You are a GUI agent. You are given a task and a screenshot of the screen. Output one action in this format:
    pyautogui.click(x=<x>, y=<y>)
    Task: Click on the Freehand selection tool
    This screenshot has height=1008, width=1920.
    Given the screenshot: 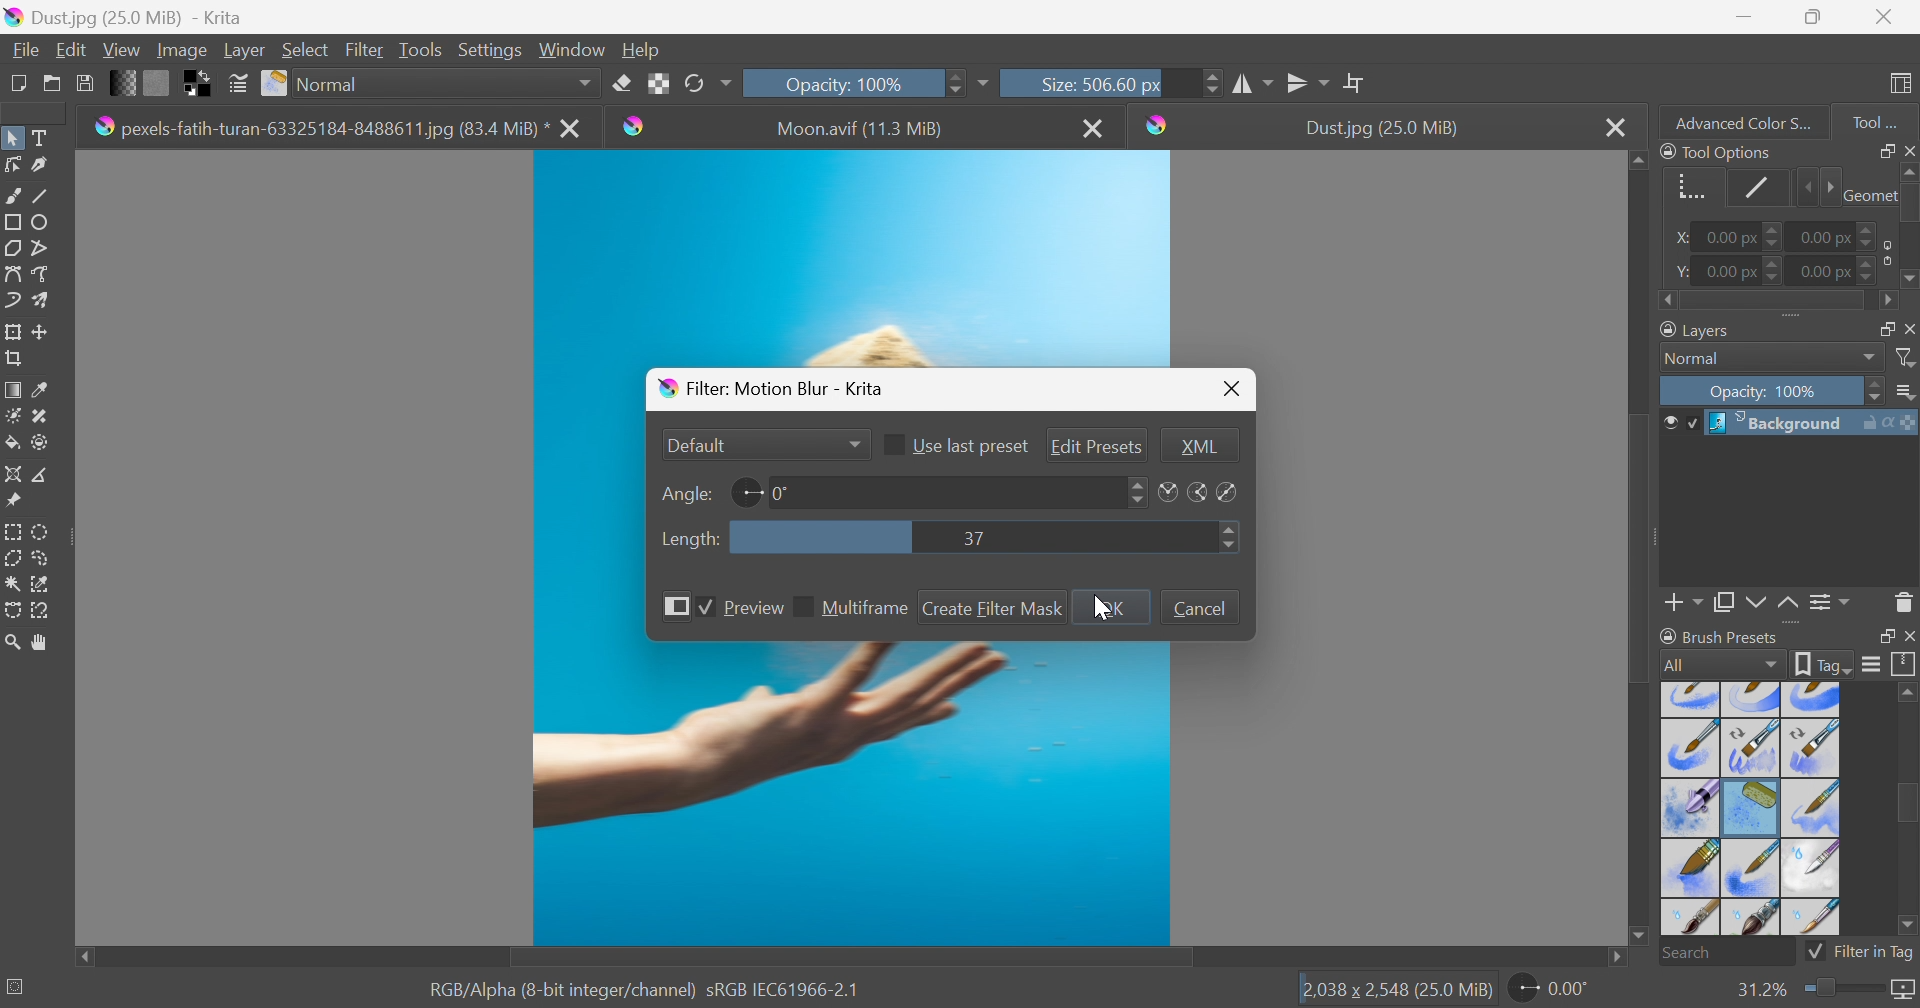 What is the action you would take?
    pyautogui.click(x=42, y=558)
    